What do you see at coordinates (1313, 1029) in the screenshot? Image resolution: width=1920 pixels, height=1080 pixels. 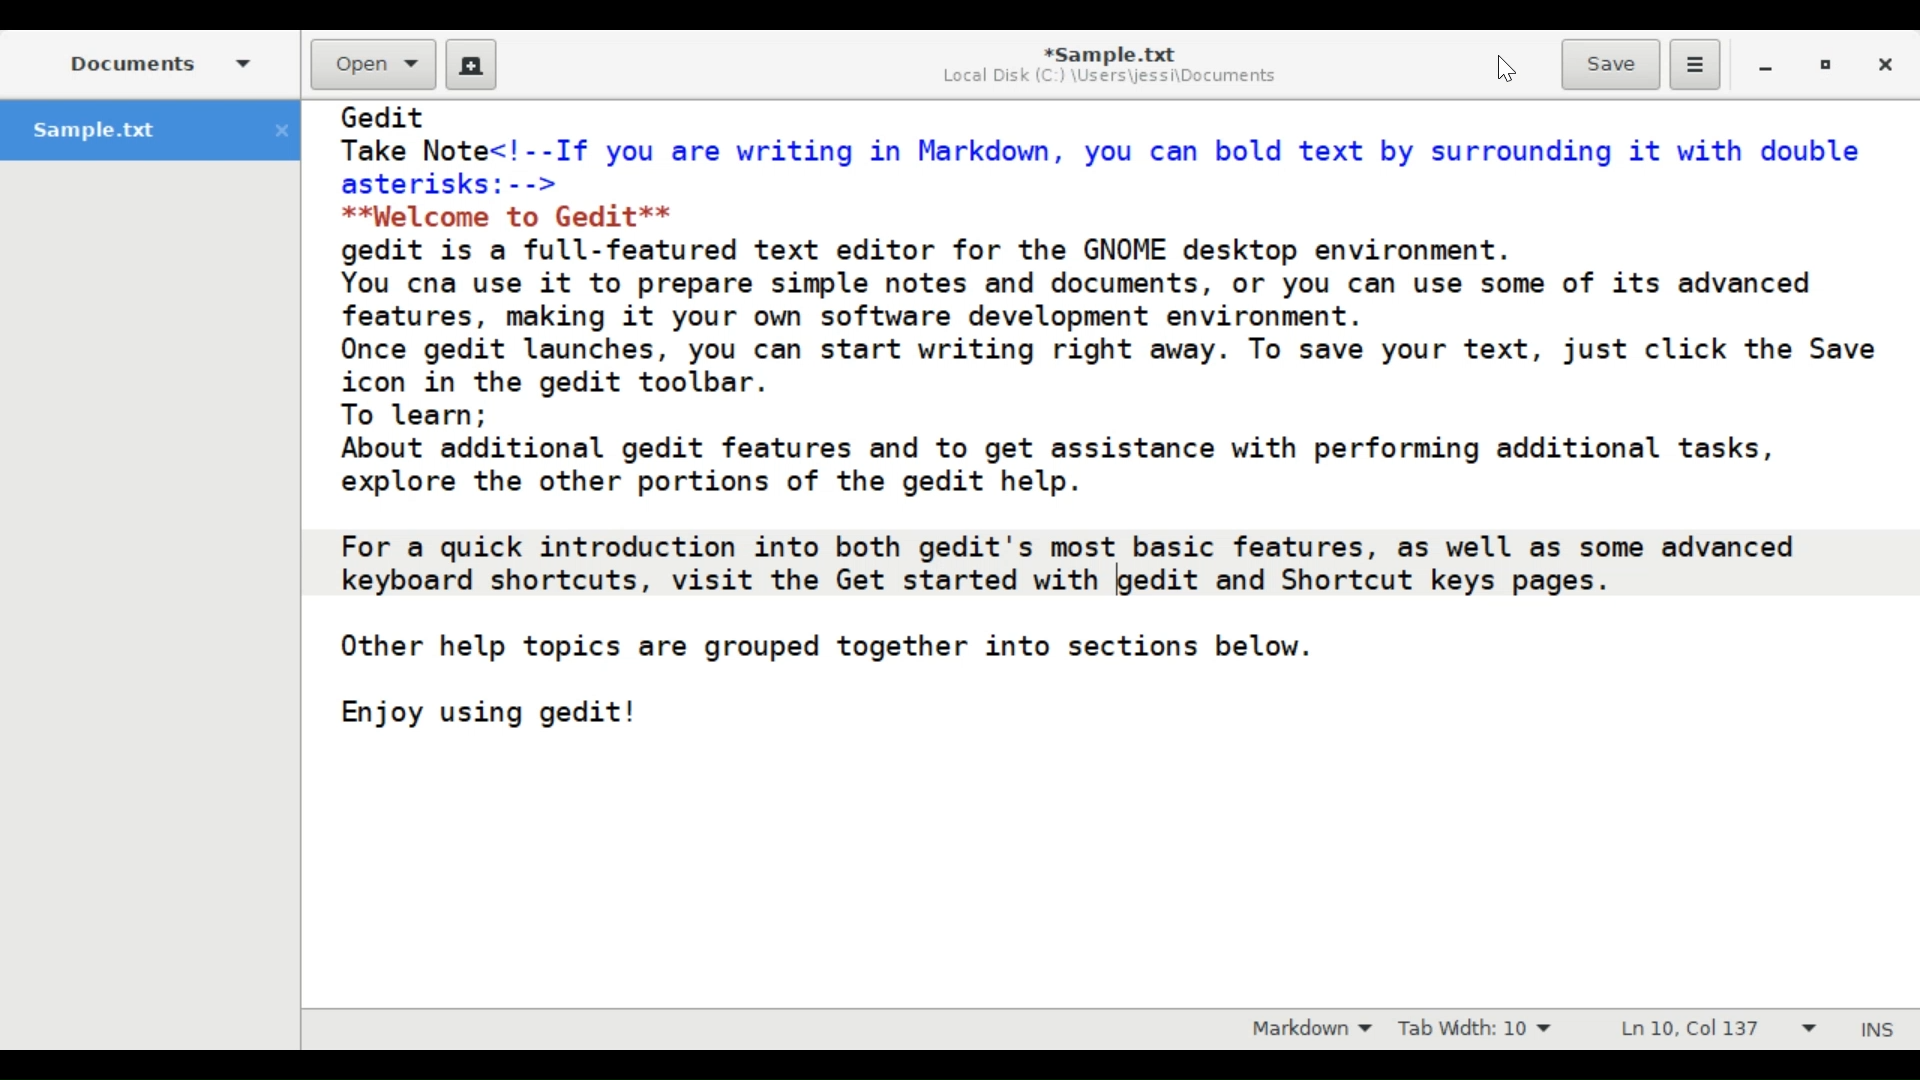 I see `Markdown` at bounding box center [1313, 1029].